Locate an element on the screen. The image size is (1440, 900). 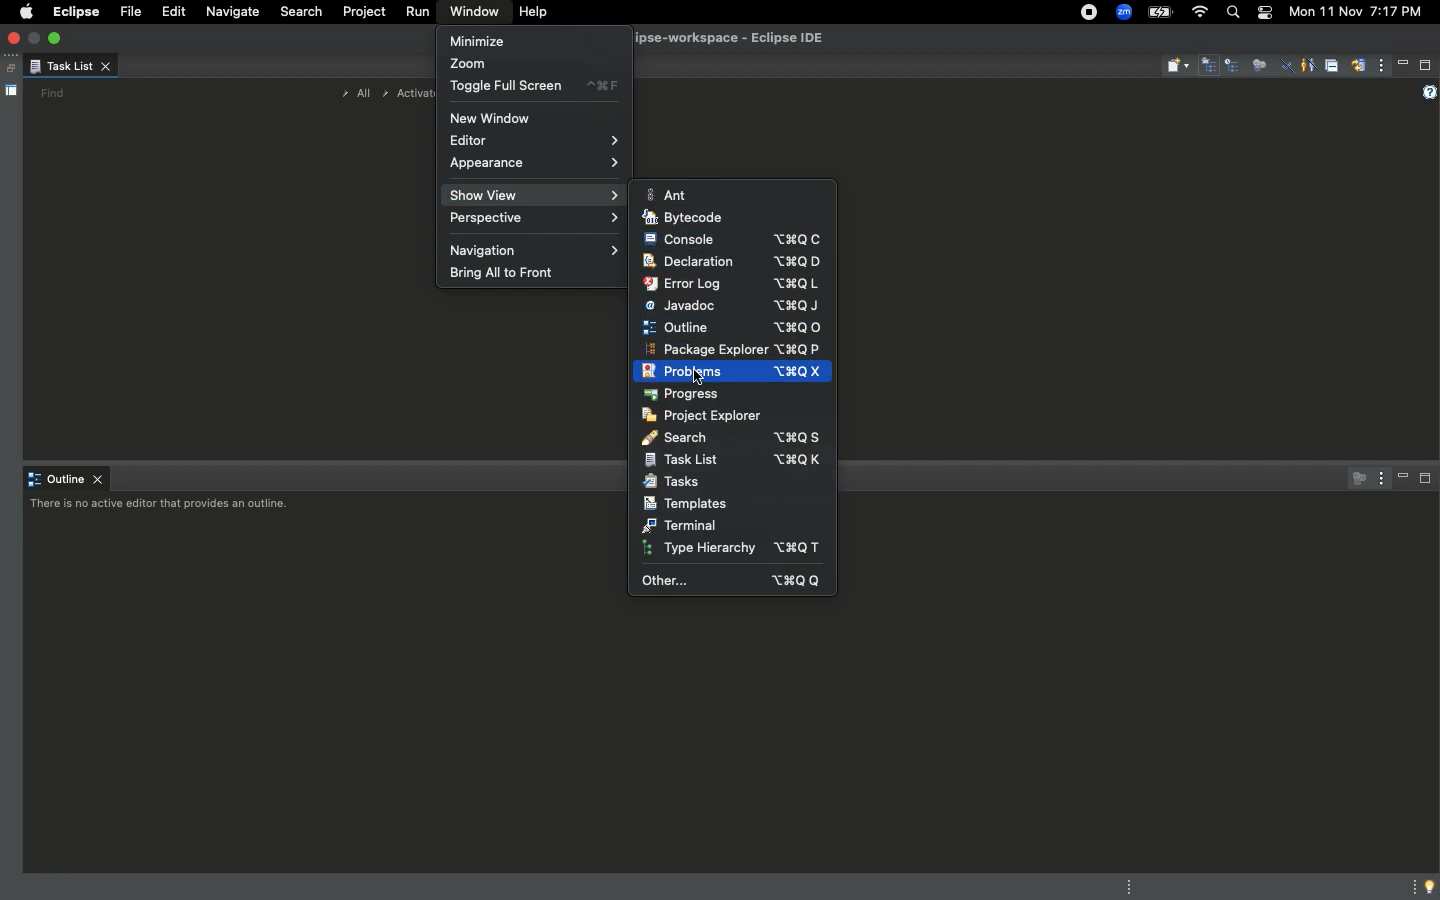
Bytecode is located at coordinates (689, 219).